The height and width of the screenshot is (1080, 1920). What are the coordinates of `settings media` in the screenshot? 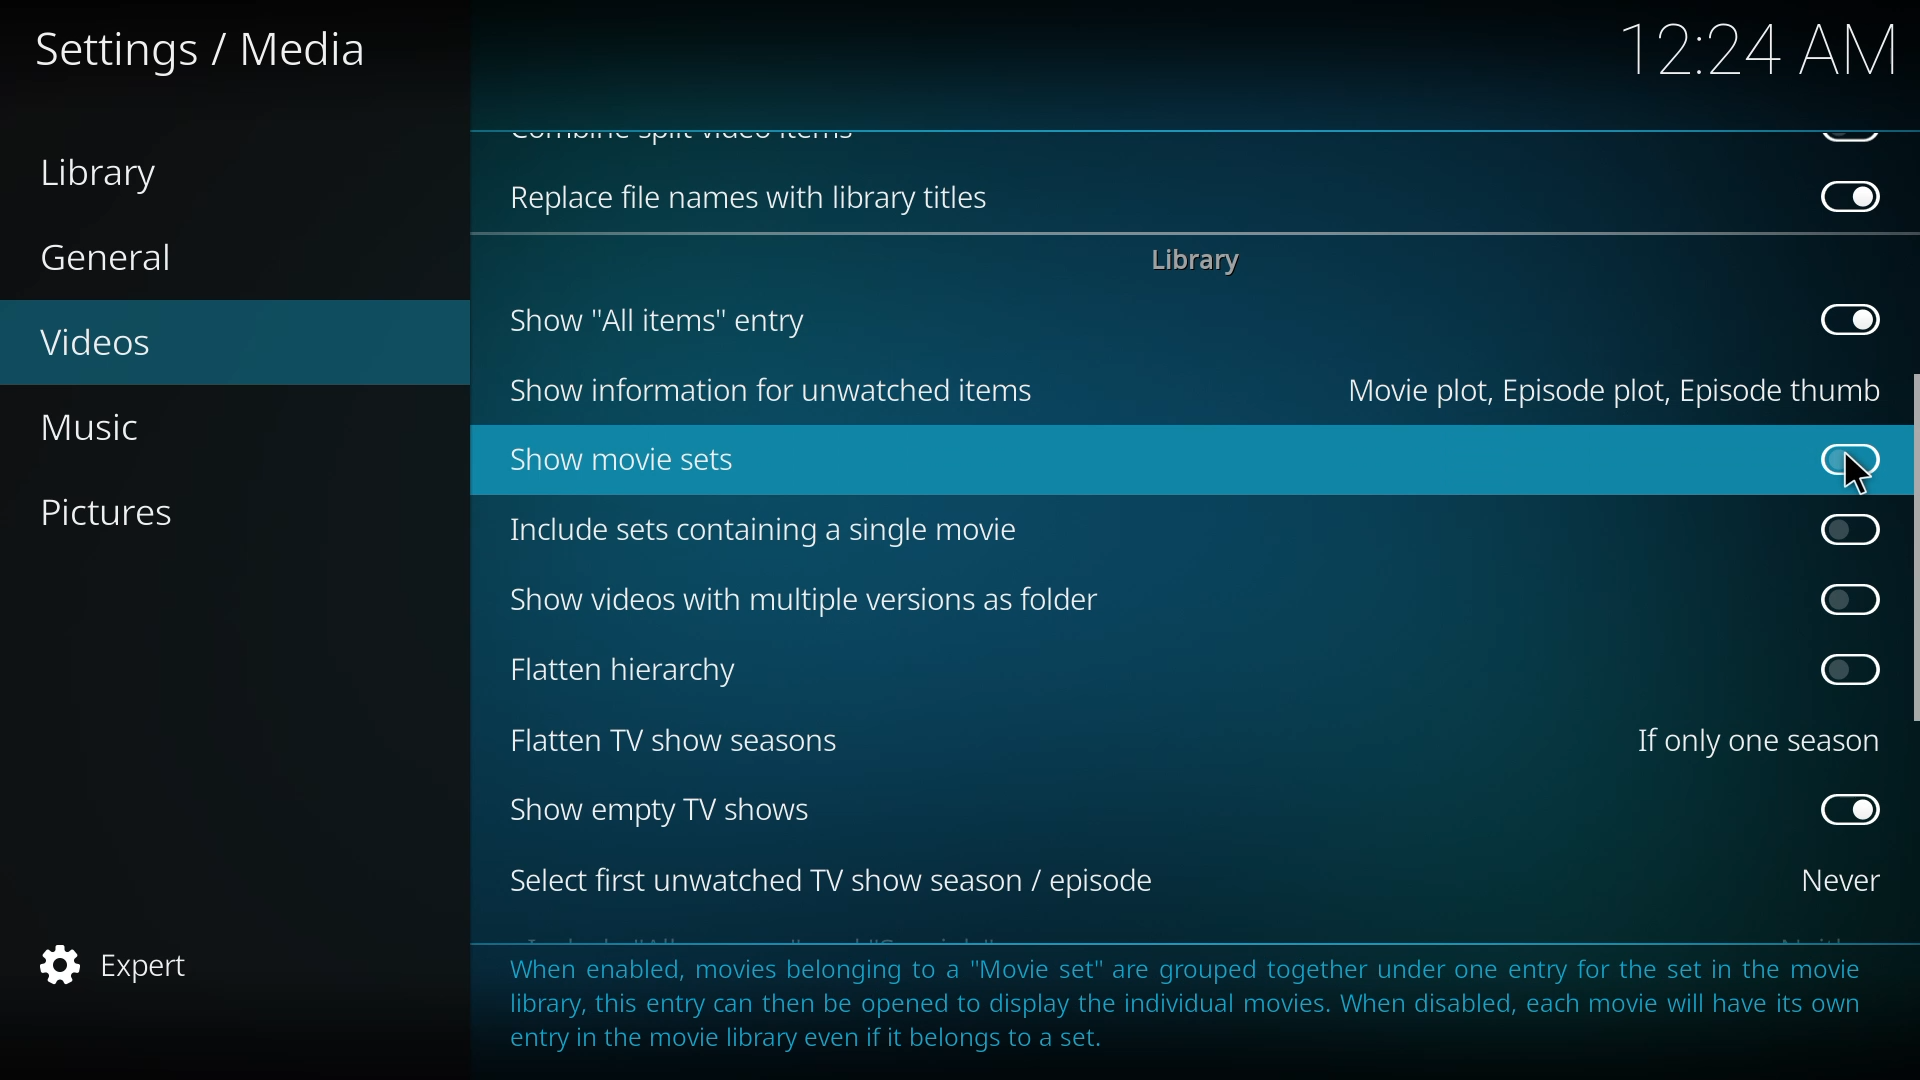 It's located at (212, 48).